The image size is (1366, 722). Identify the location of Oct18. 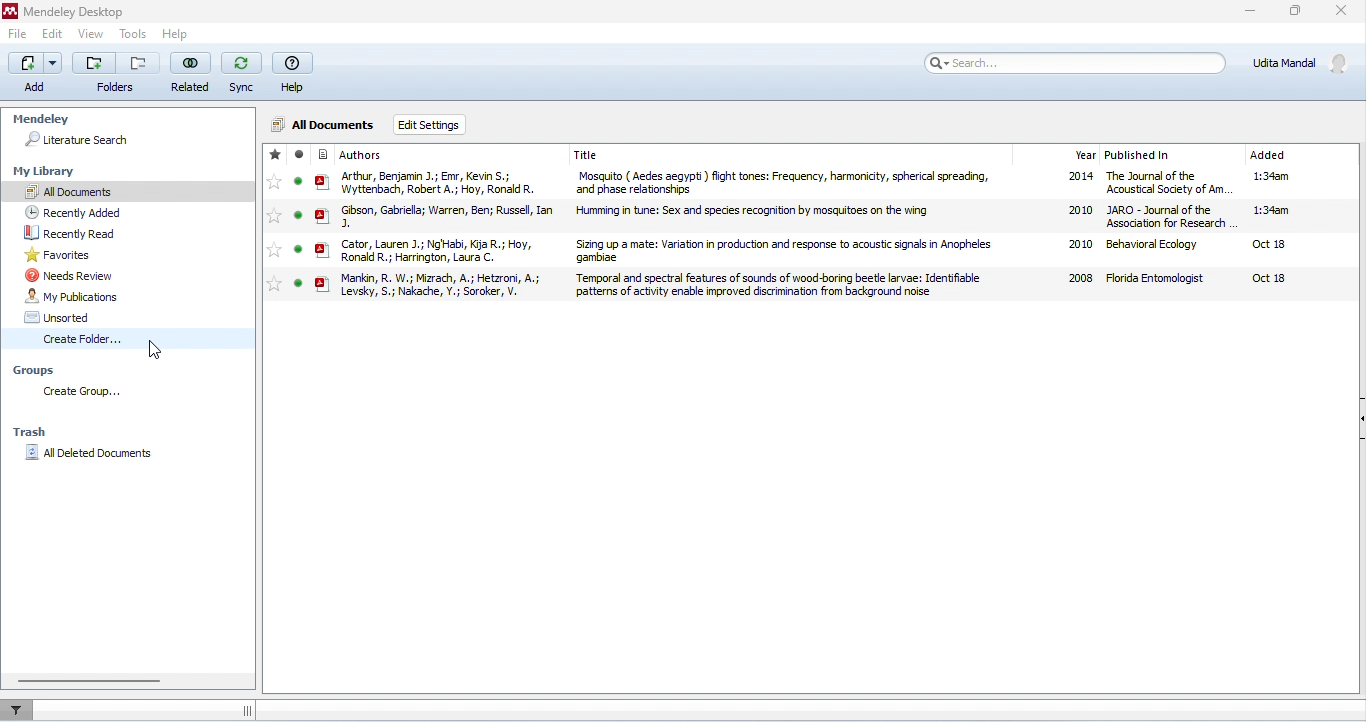
(1272, 244).